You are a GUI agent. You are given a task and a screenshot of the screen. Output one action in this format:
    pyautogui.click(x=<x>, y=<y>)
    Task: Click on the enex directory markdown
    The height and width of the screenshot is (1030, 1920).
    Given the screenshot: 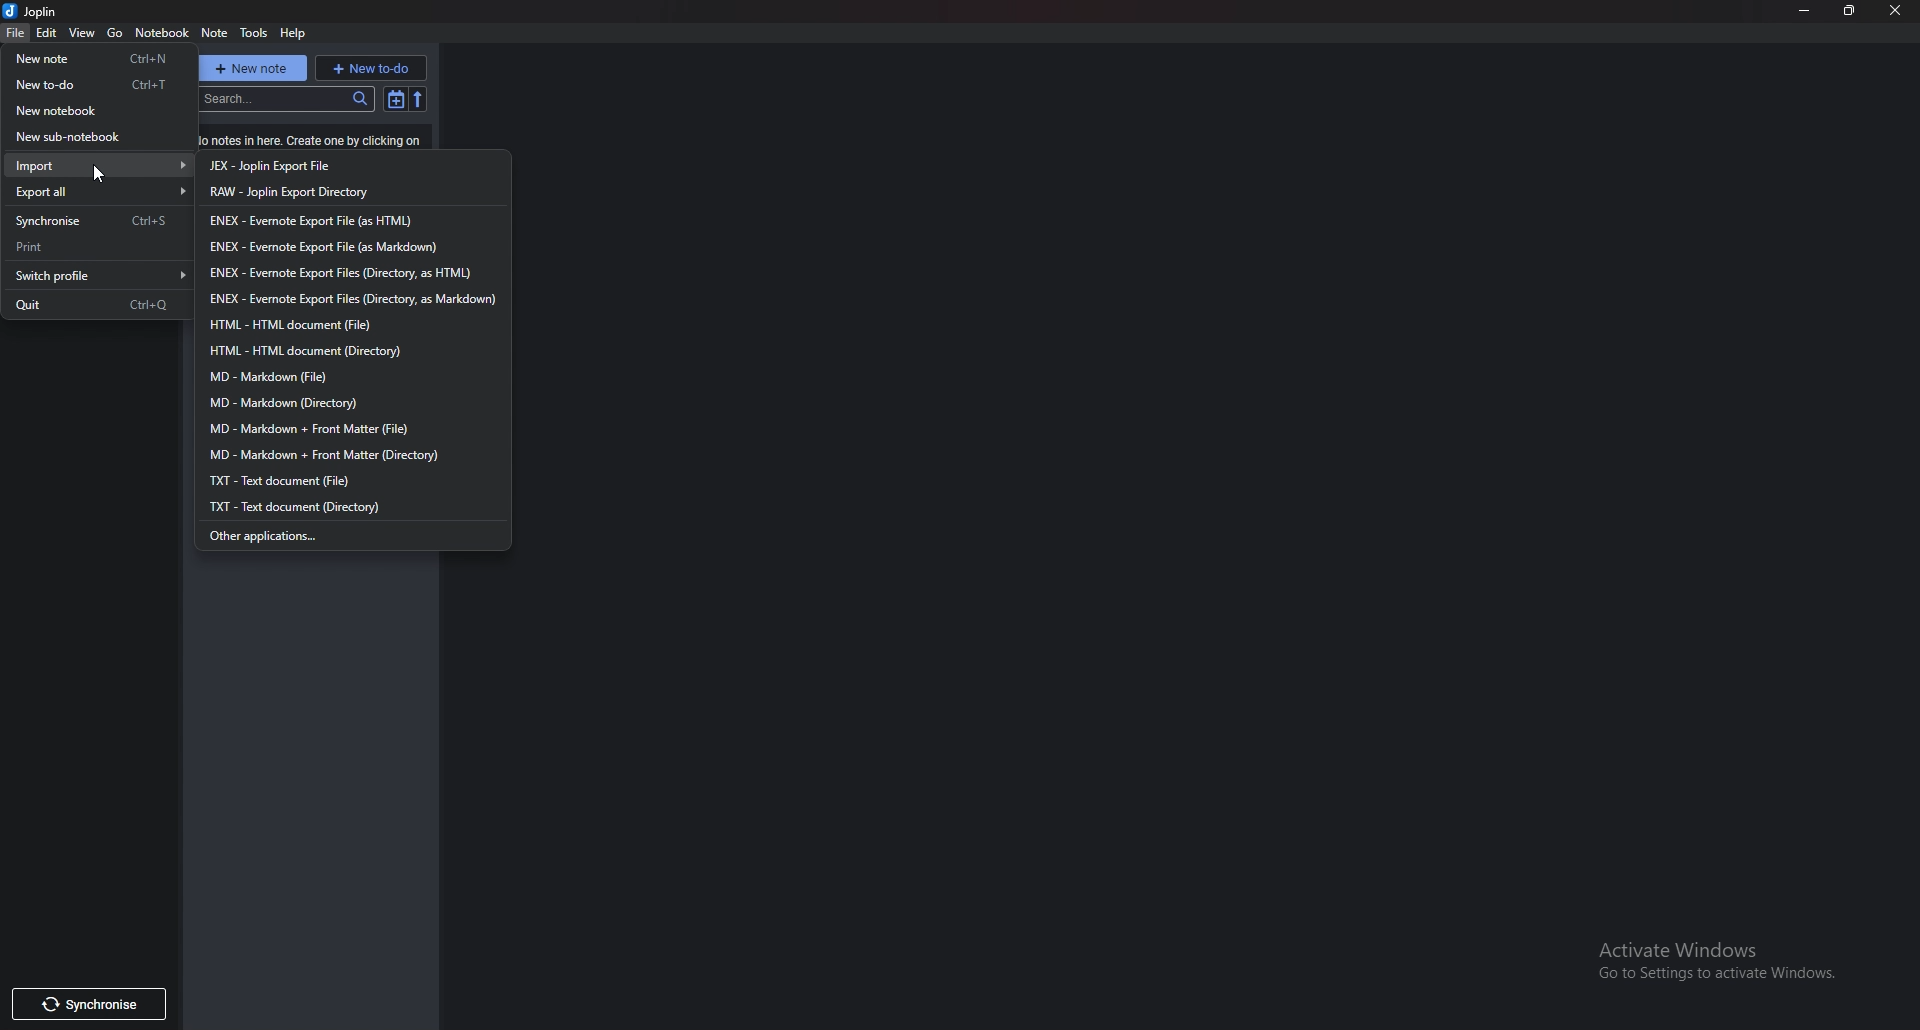 What is the action you would take?
    pyautogui.click(x=350, y=300)
    